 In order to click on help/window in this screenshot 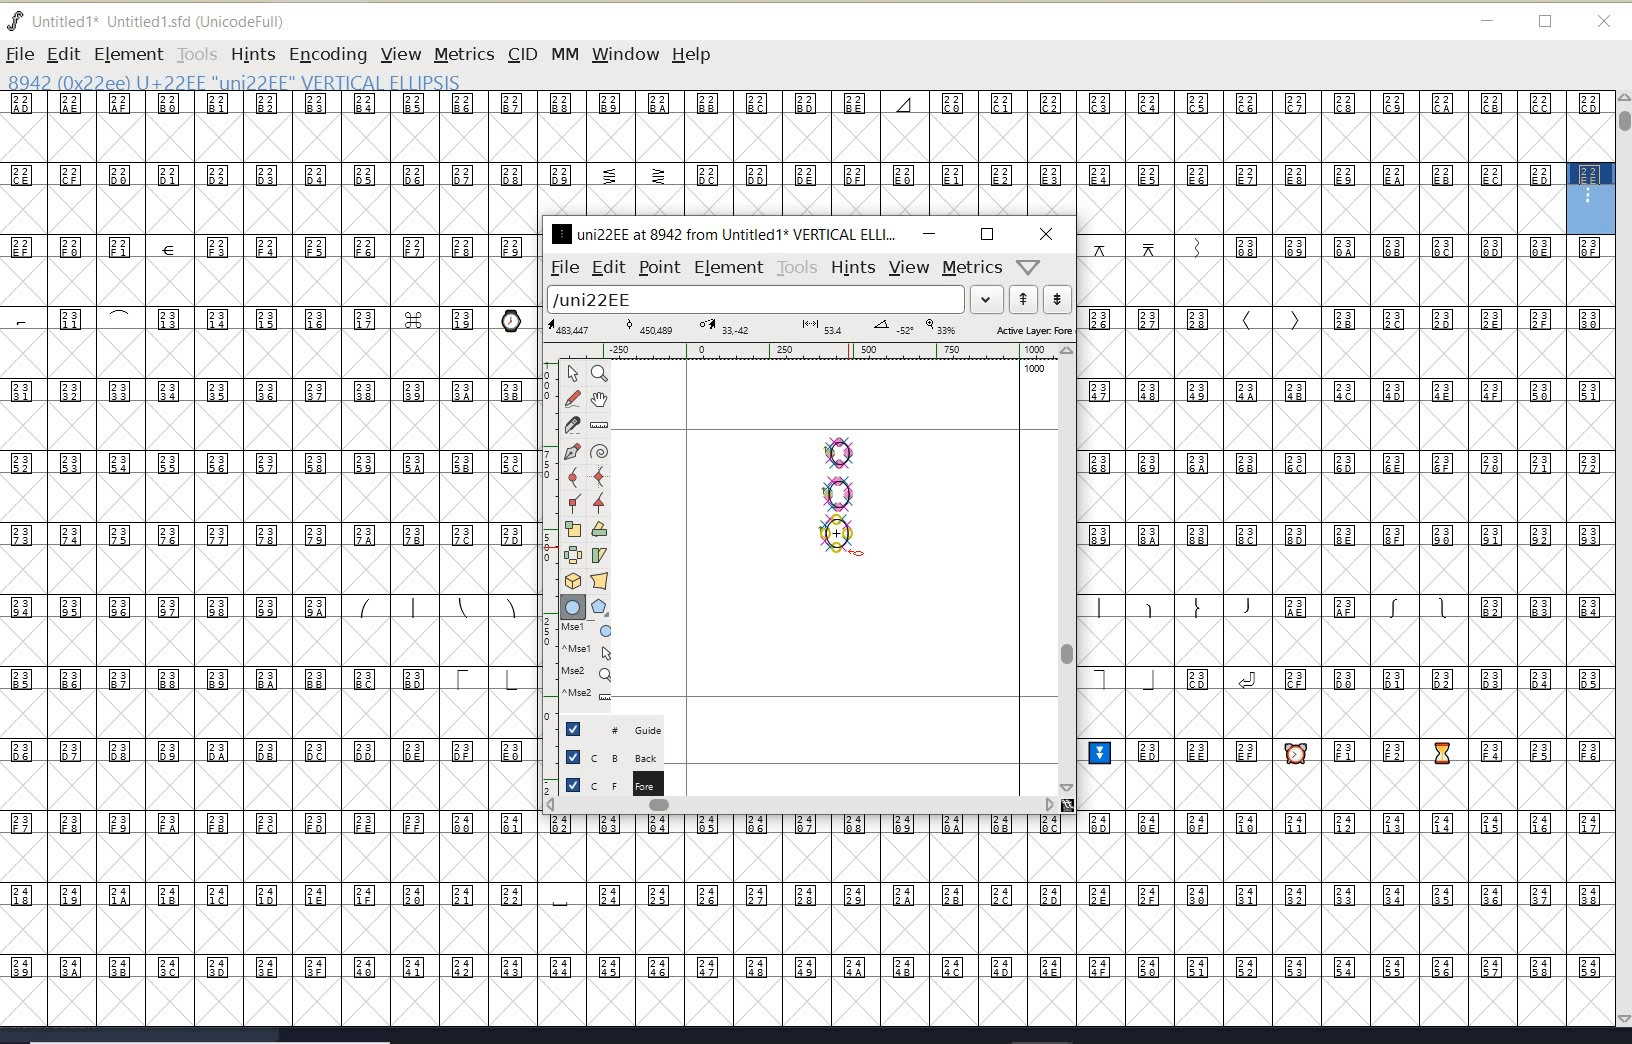, I will do `click(1029, 265)`.